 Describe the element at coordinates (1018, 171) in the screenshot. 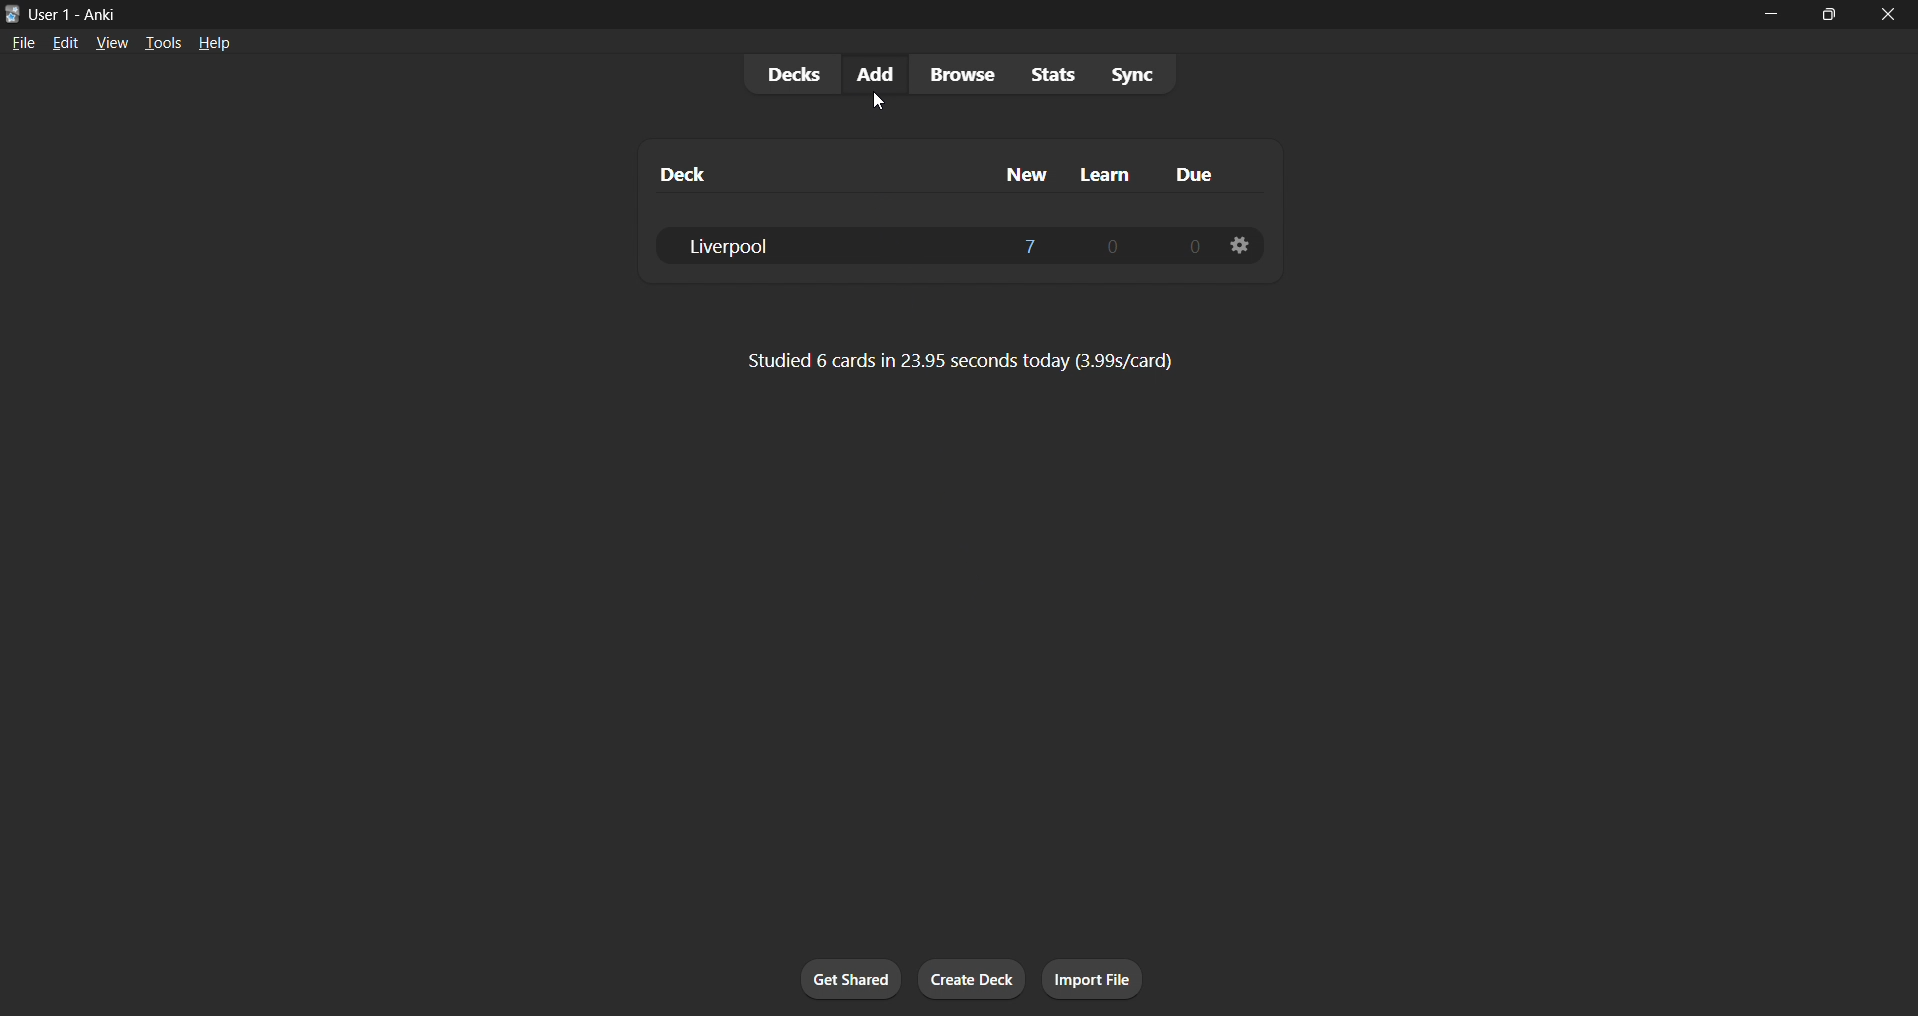

I see `new column` at that location.